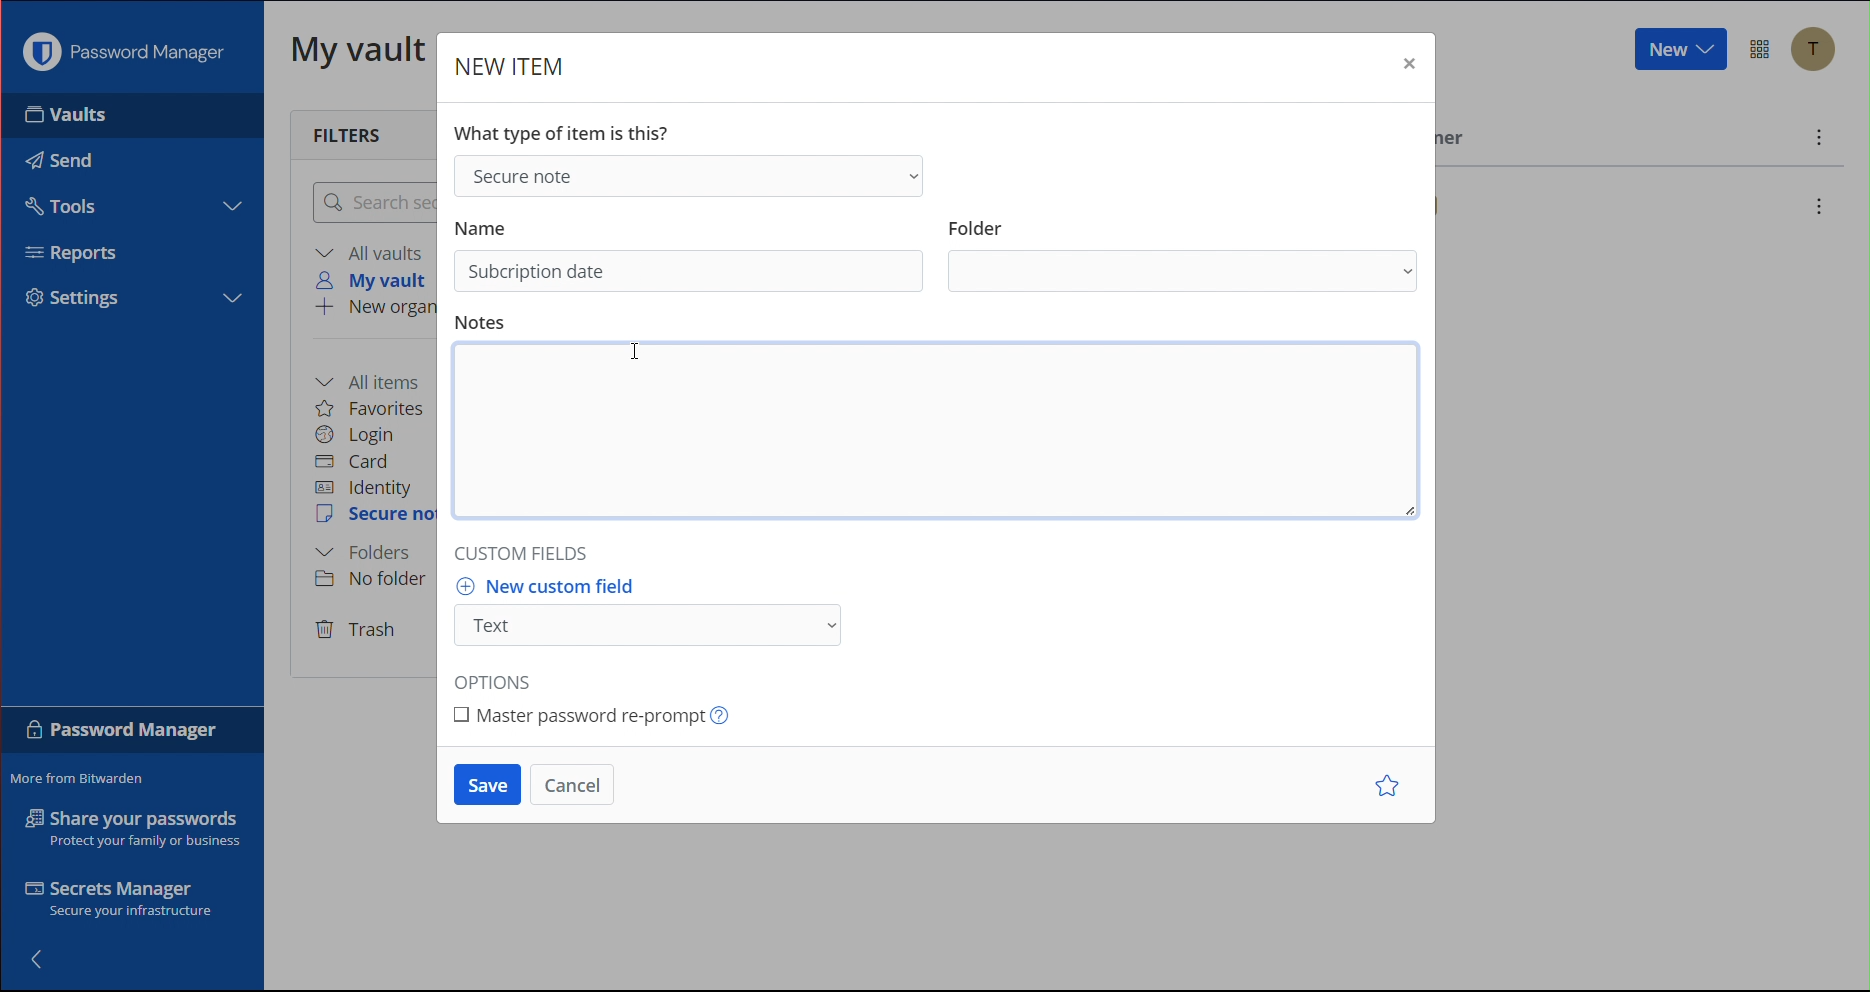  Describe the element at coordinates (376, 515) in the screenshot. I see `Secure Note` at that location.